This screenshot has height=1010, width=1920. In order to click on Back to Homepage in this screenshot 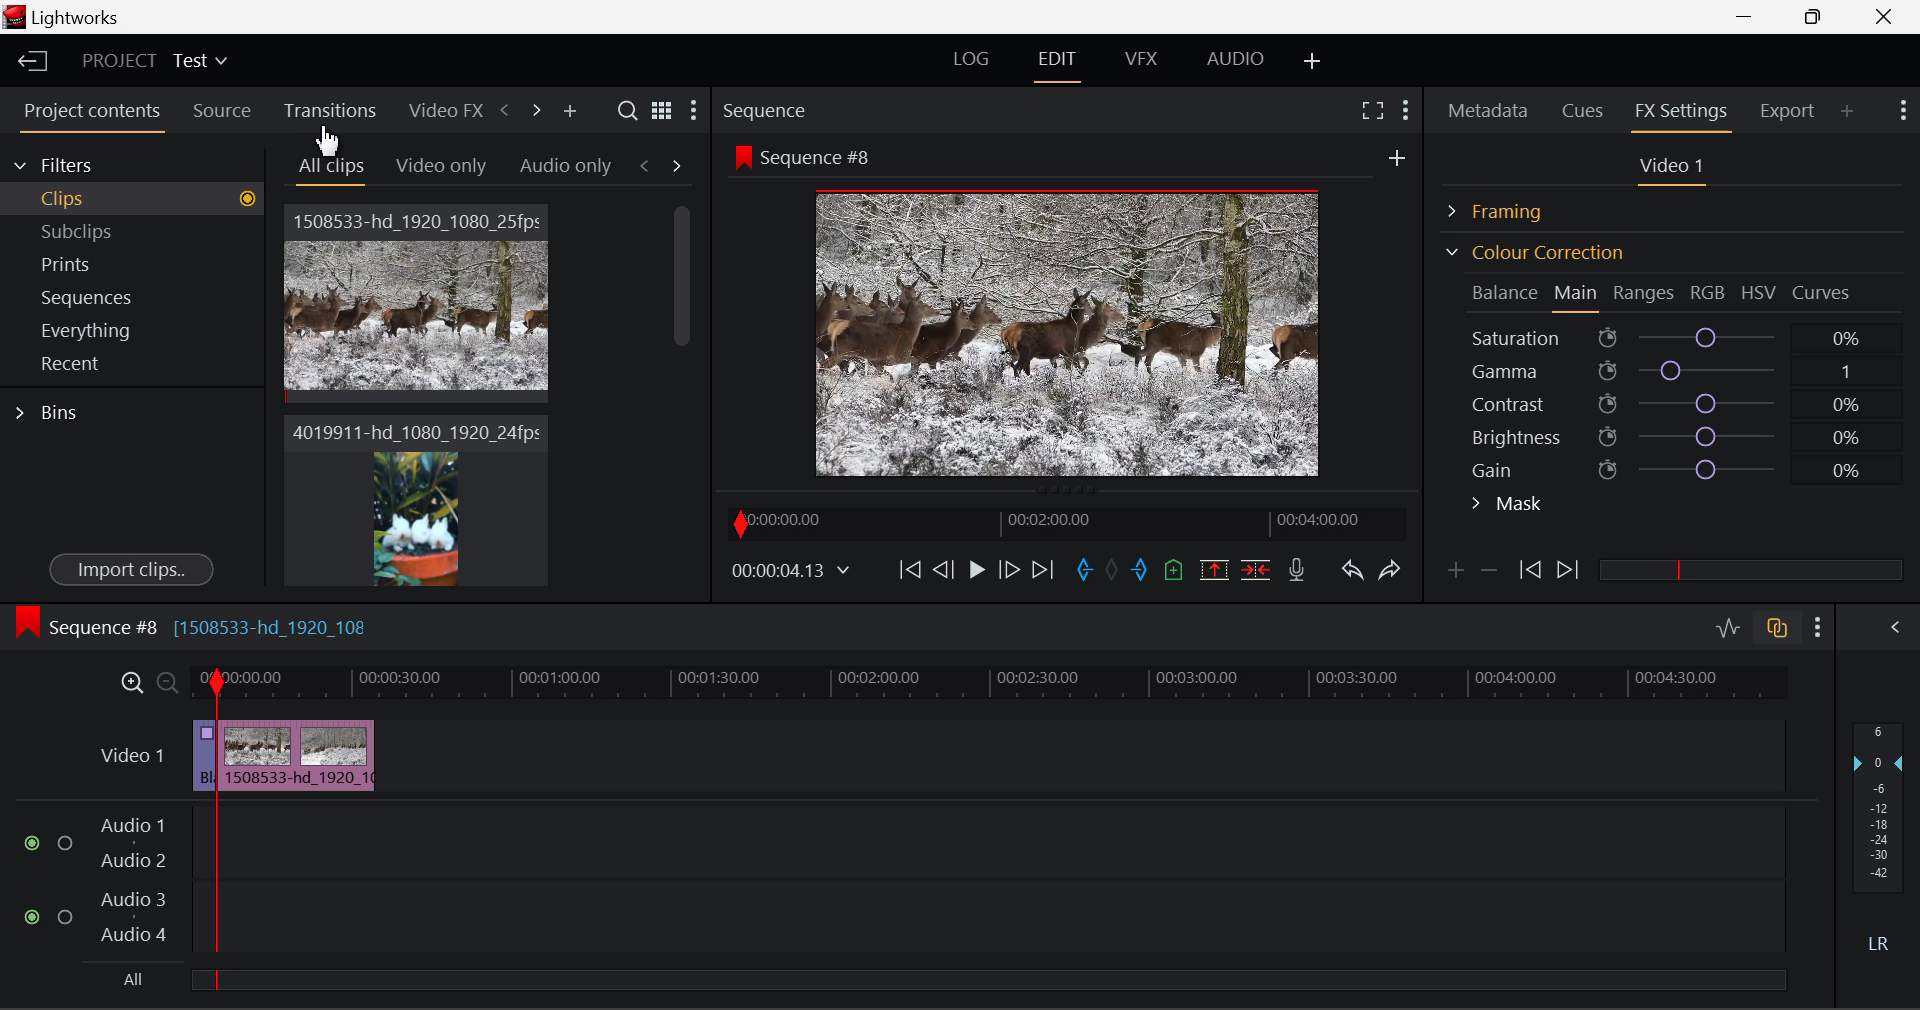, I will do `click(26, 62)`.